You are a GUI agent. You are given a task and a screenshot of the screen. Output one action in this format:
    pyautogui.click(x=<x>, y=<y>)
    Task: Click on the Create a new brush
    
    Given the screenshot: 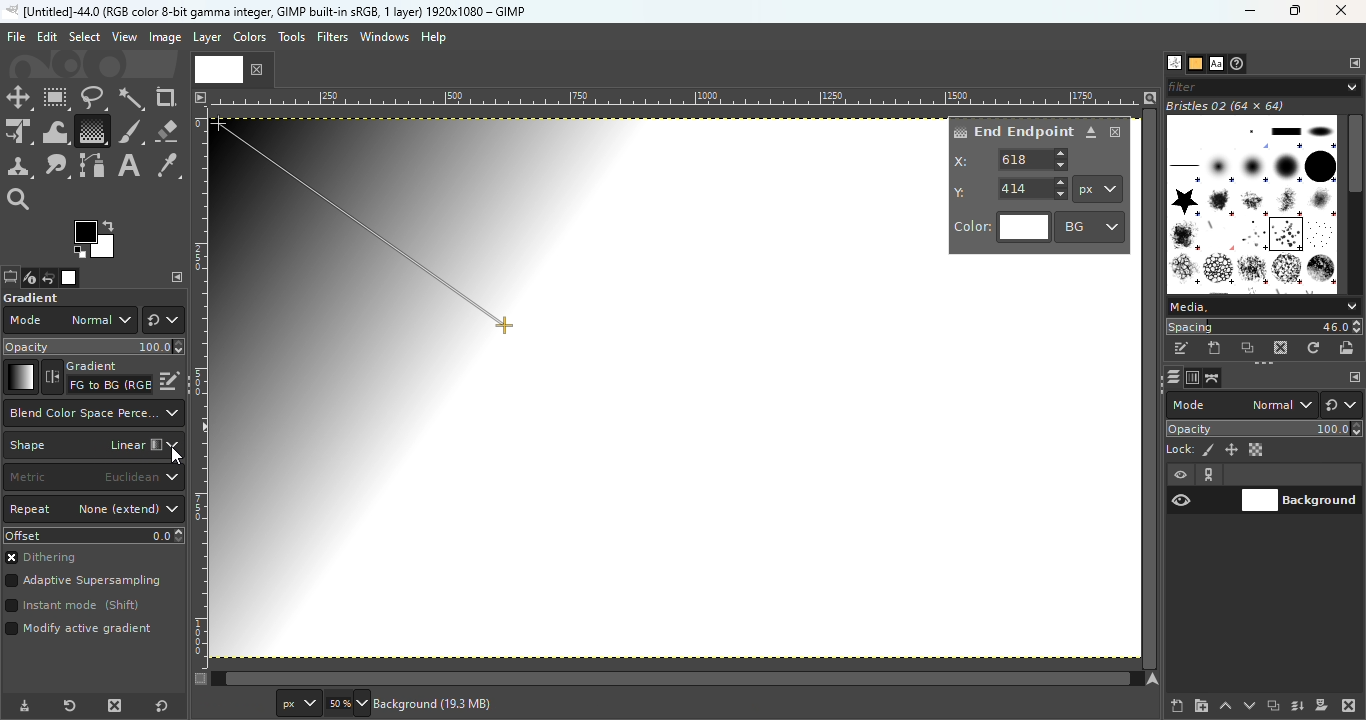 What is the action you would take?
    pyautogui.click(x=1216, y=348)
    